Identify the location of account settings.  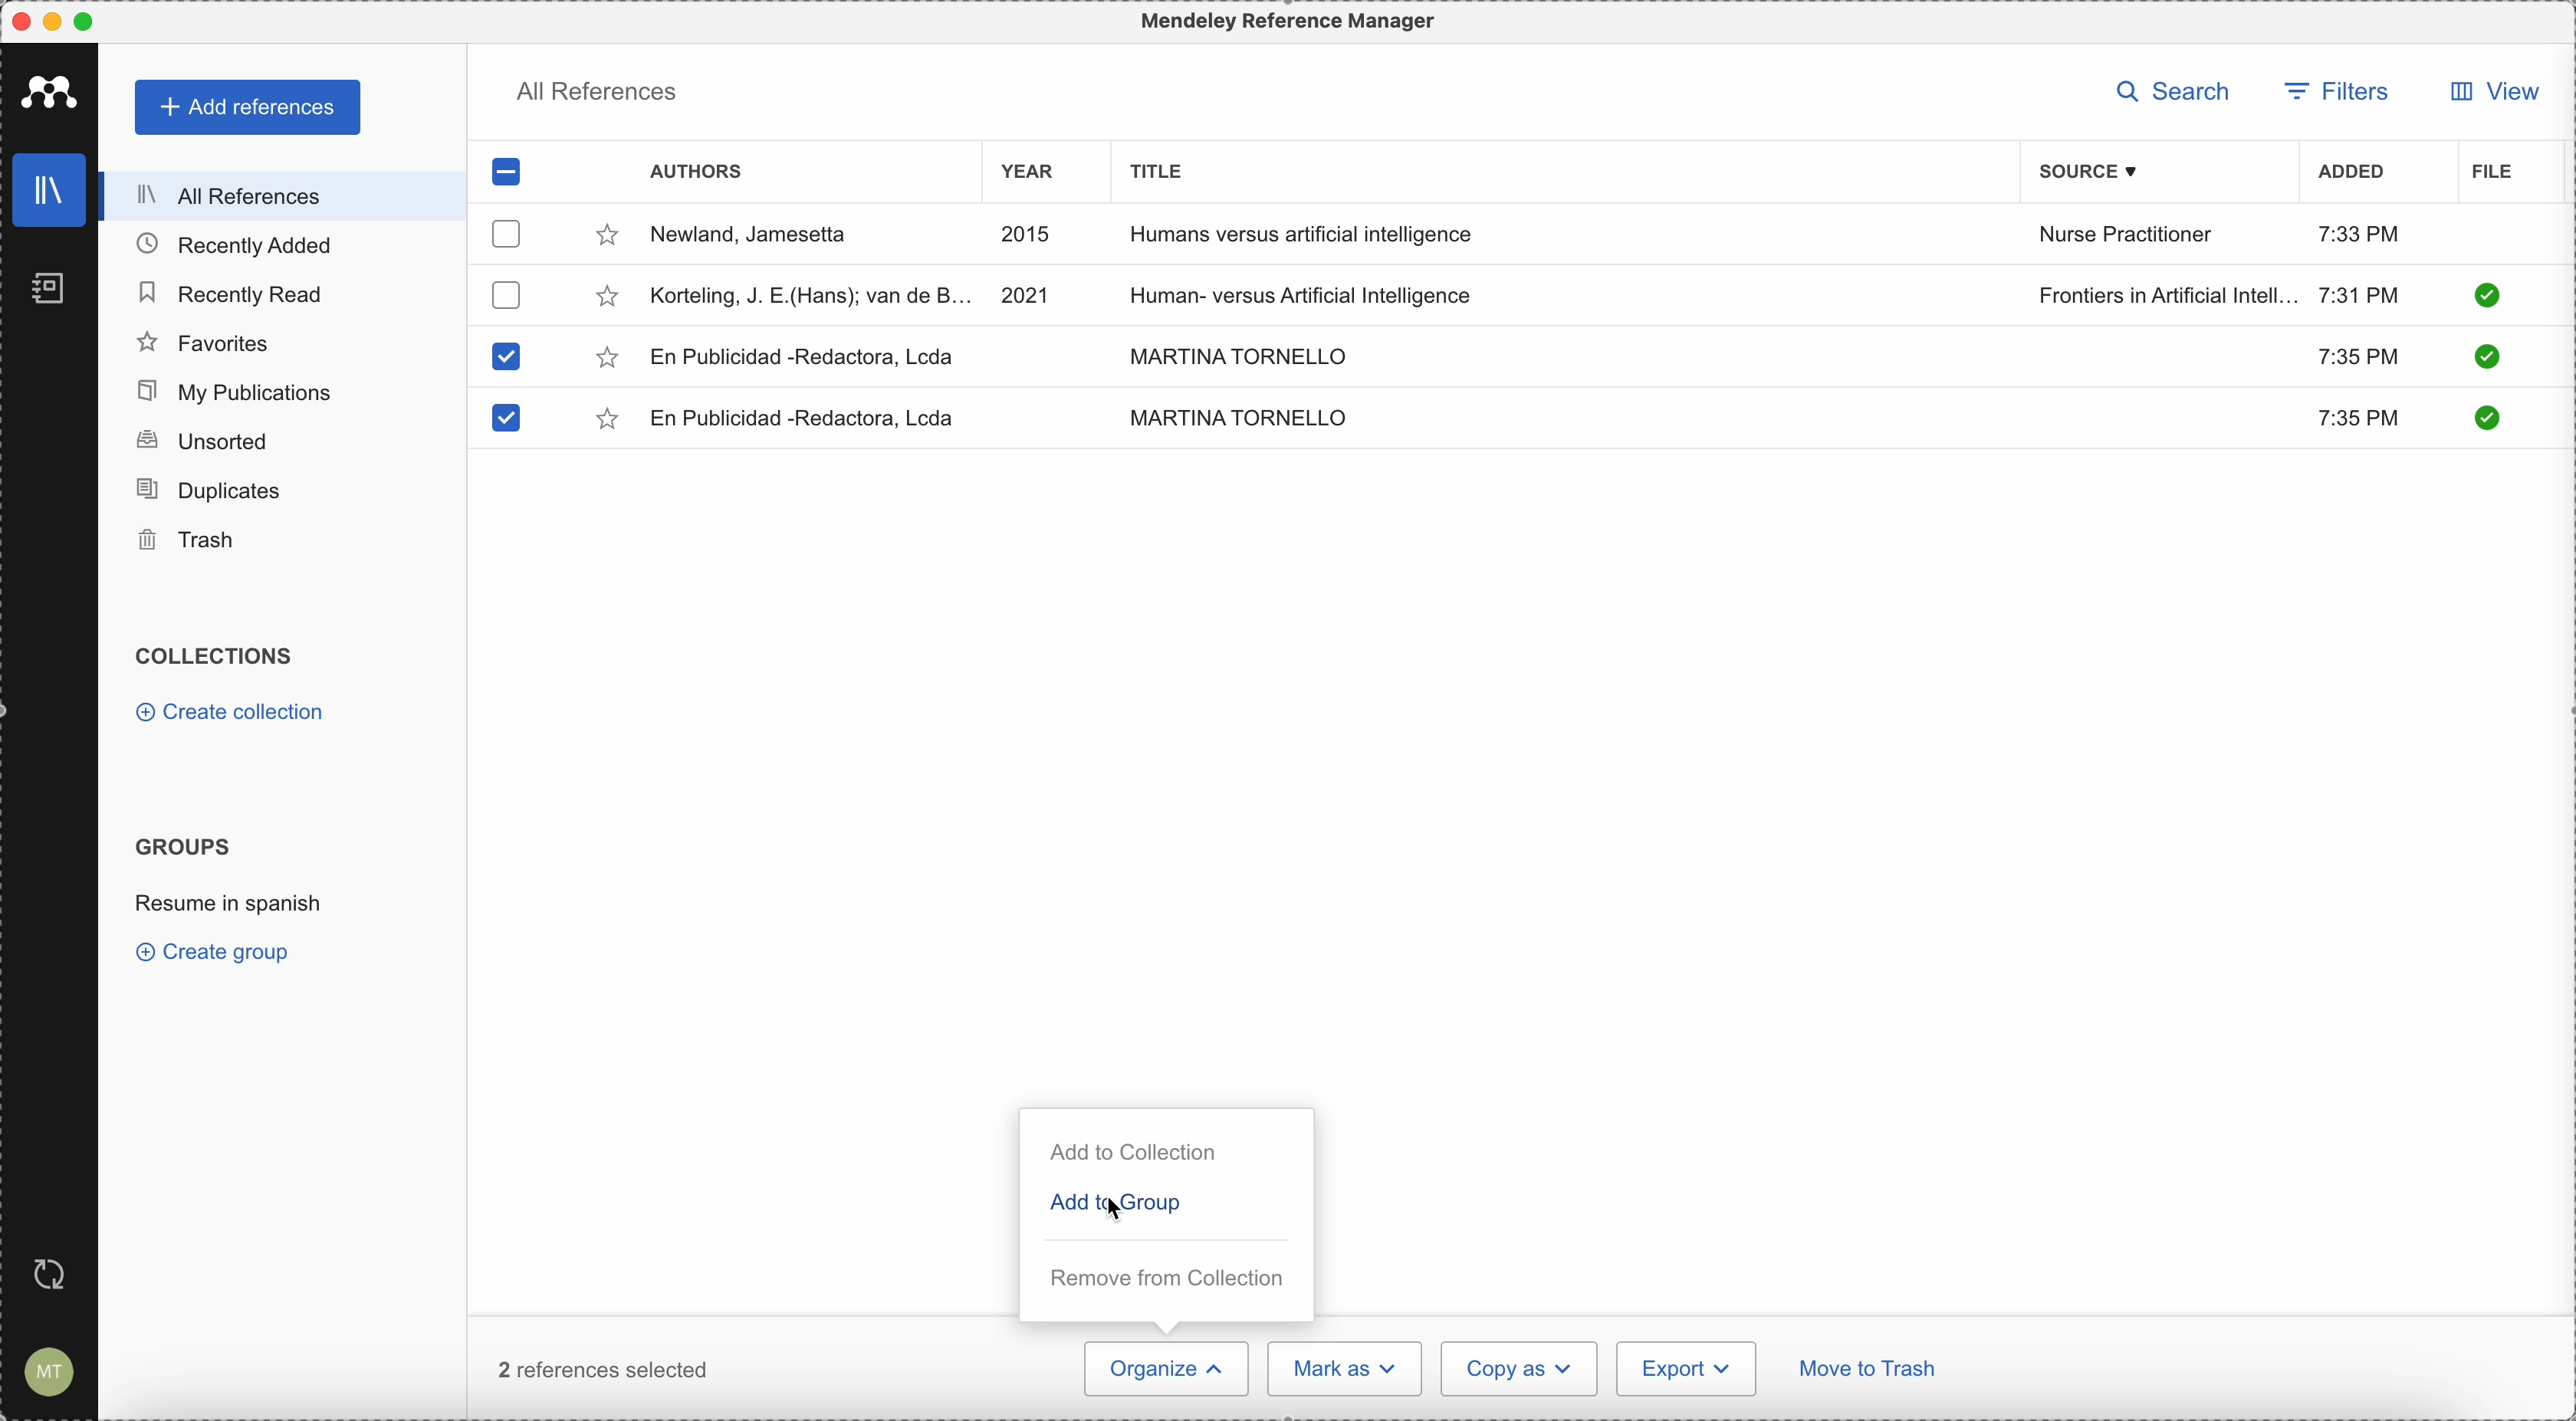
(45, 1373).